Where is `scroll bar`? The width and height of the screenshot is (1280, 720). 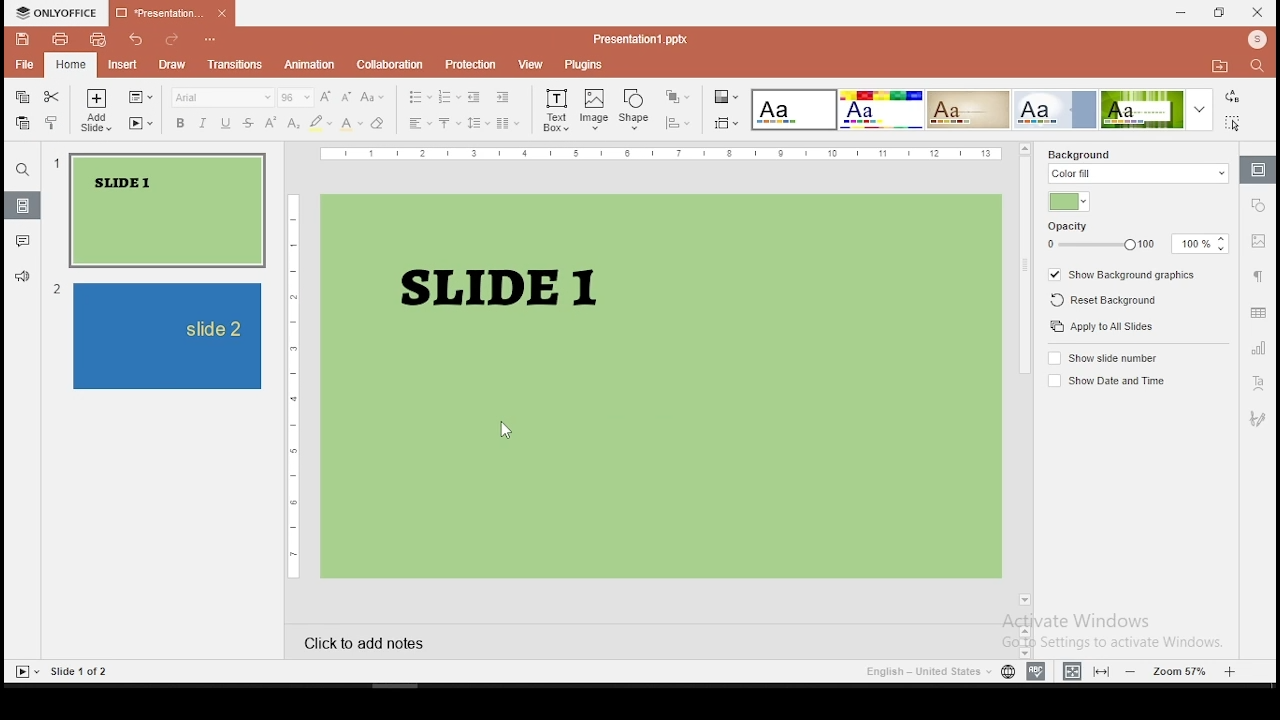
scroll bar is located at coordinates (1024, 381).